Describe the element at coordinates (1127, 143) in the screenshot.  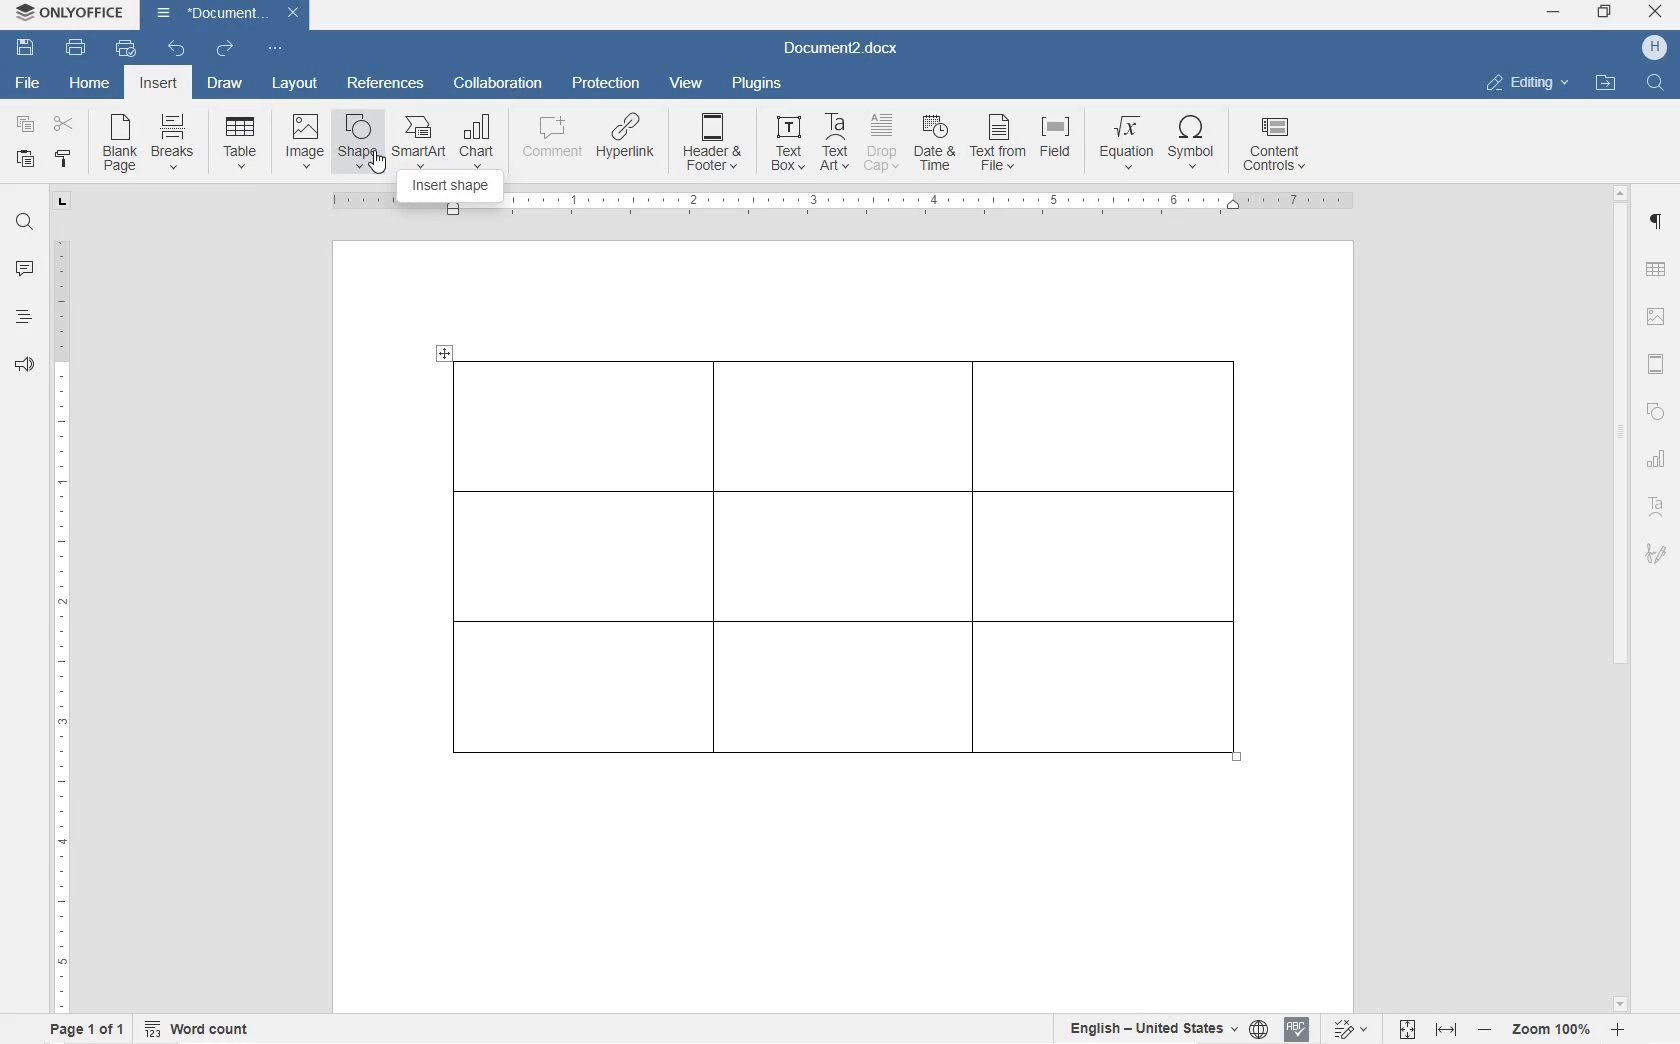
I see `EQUATION` at that location.